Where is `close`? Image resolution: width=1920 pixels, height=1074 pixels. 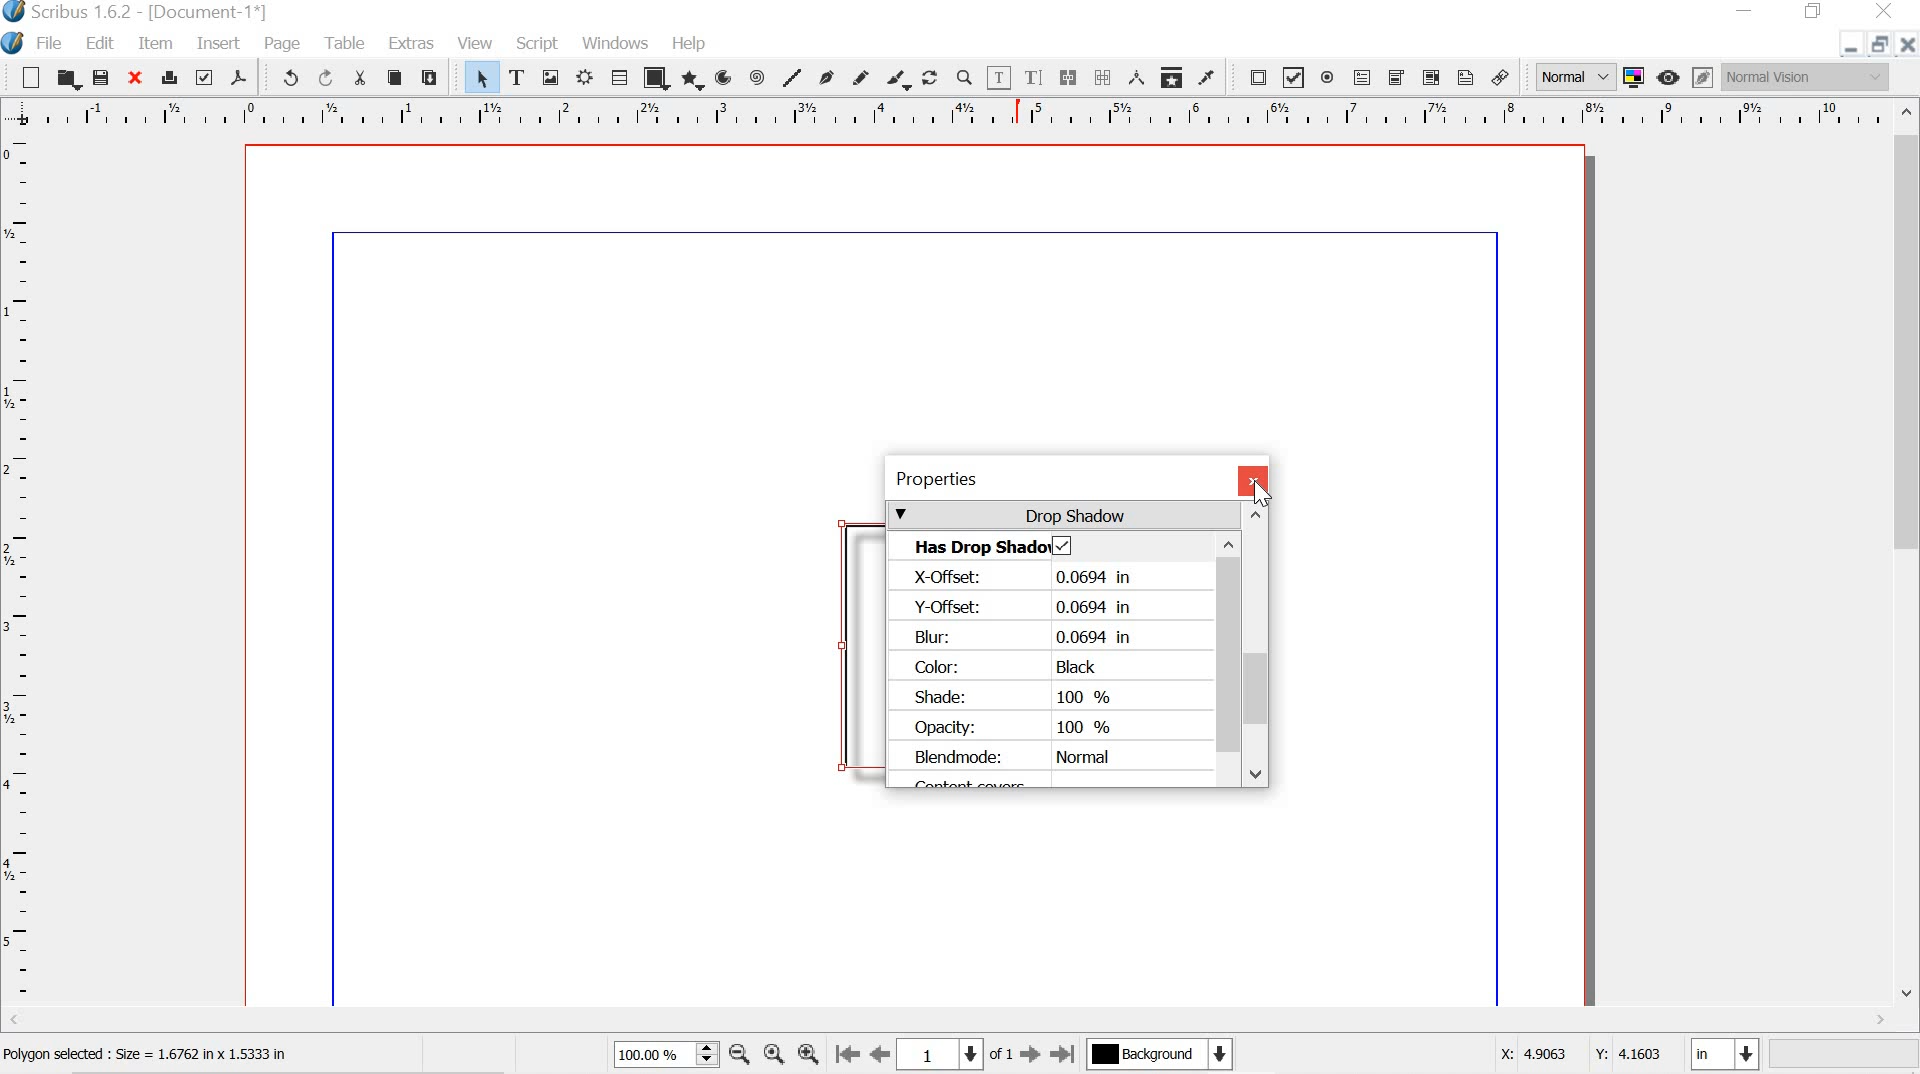
close is located at coordinates (1253, 481).